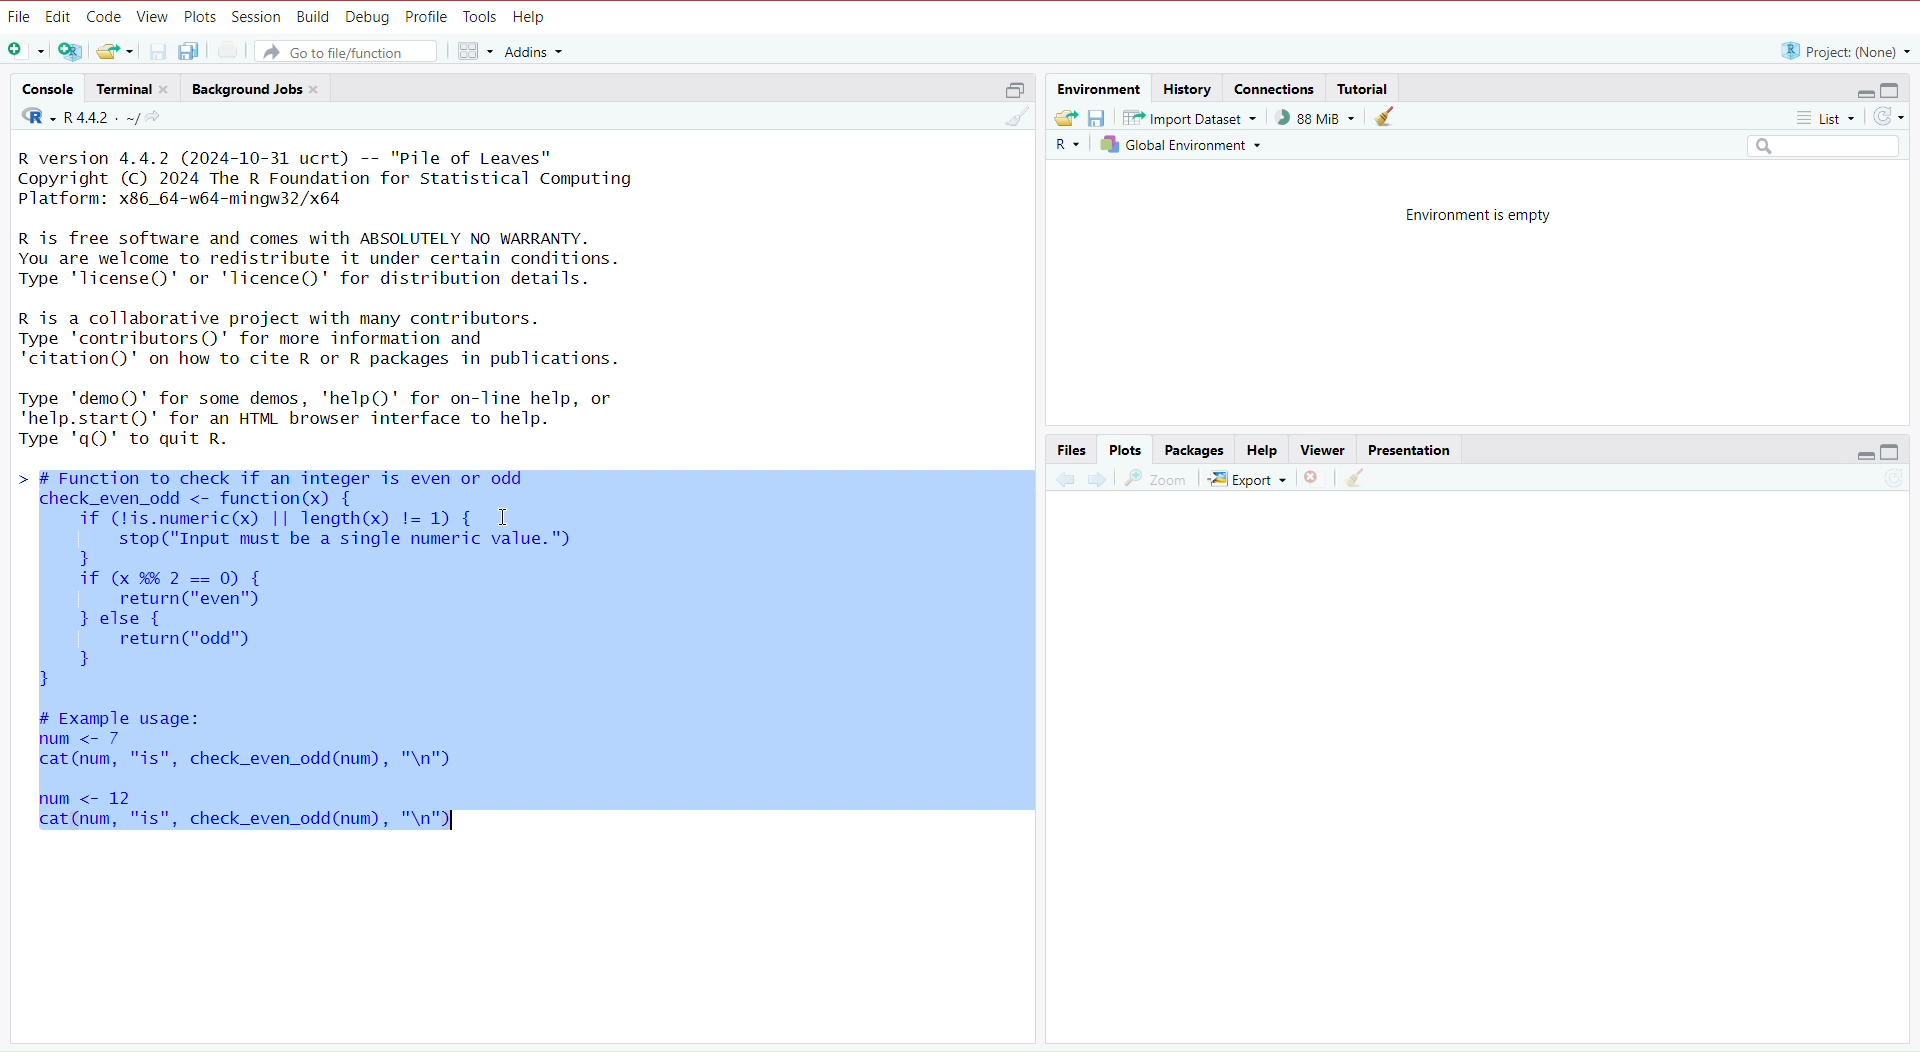 This screenshot has width=1920, height=1052. What do you see at coordinates (231, 51) in the screenshot?
I see `print current file` at bounding box center [231, 51].